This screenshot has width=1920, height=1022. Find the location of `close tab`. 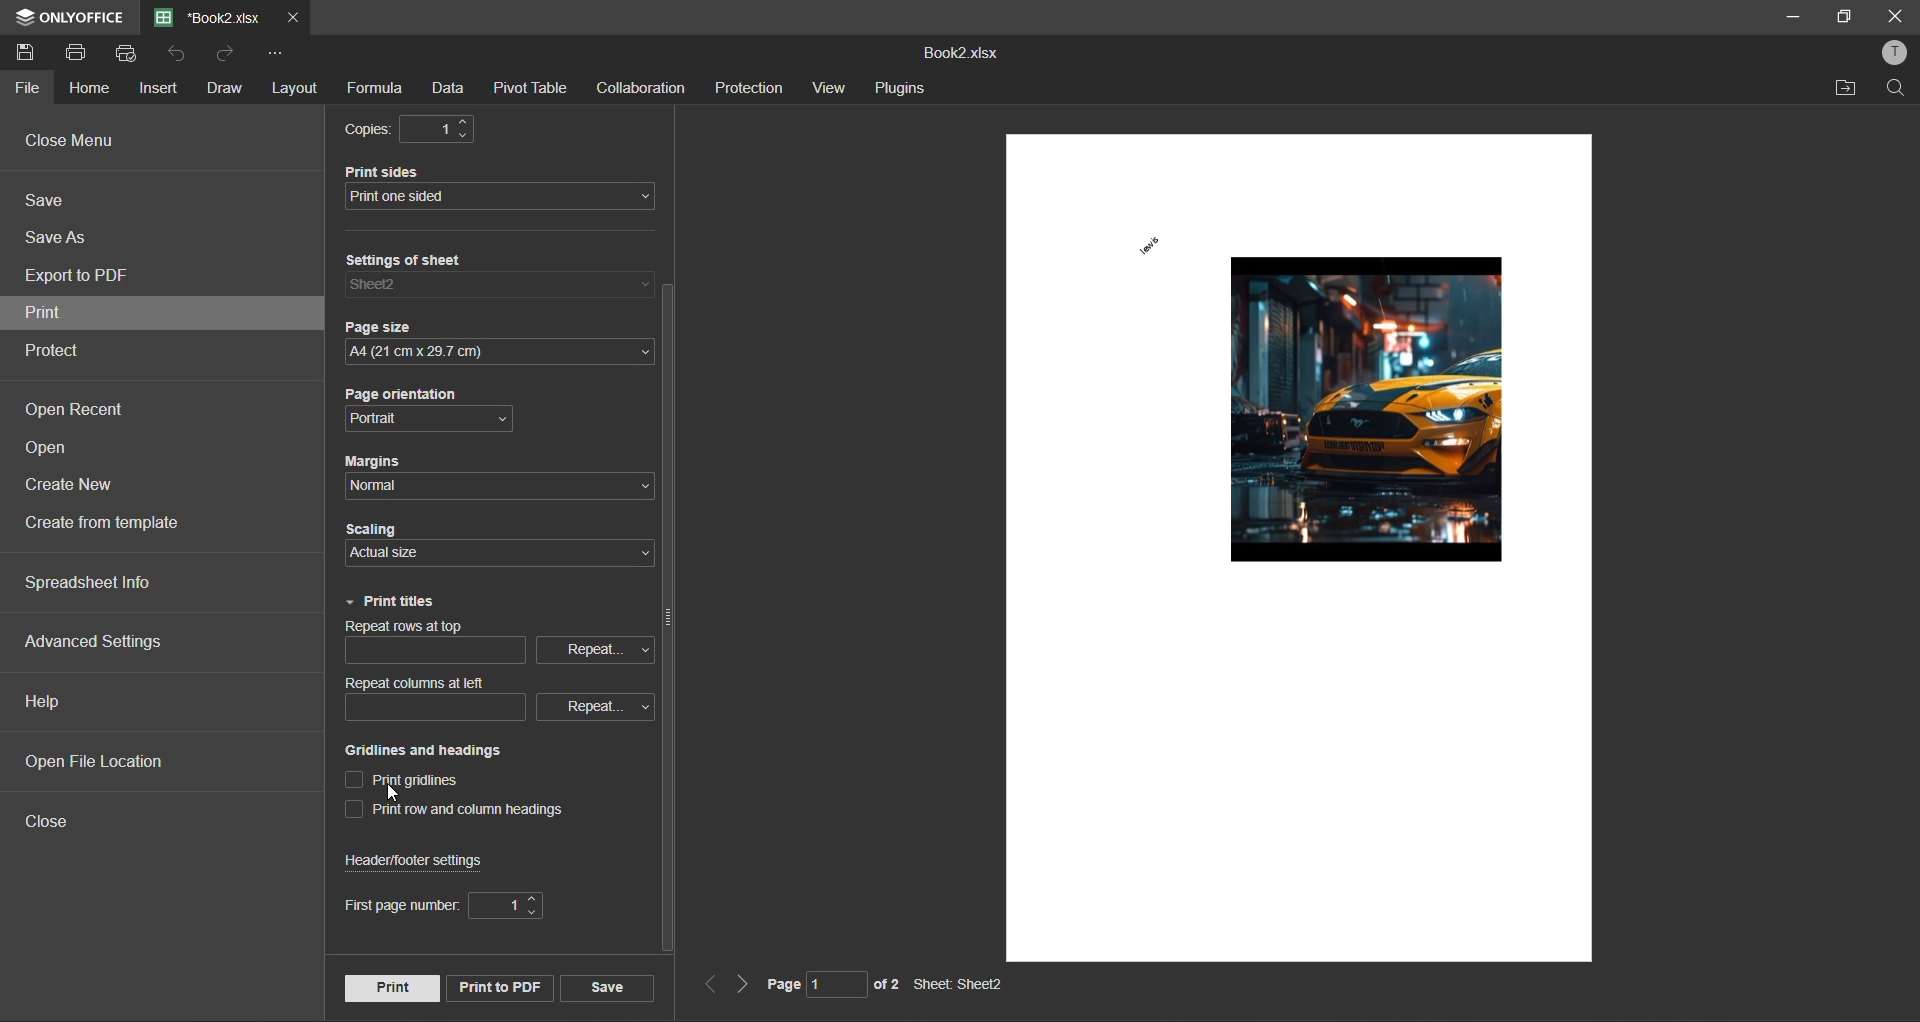

close tab is located at coordinates (291, 14).